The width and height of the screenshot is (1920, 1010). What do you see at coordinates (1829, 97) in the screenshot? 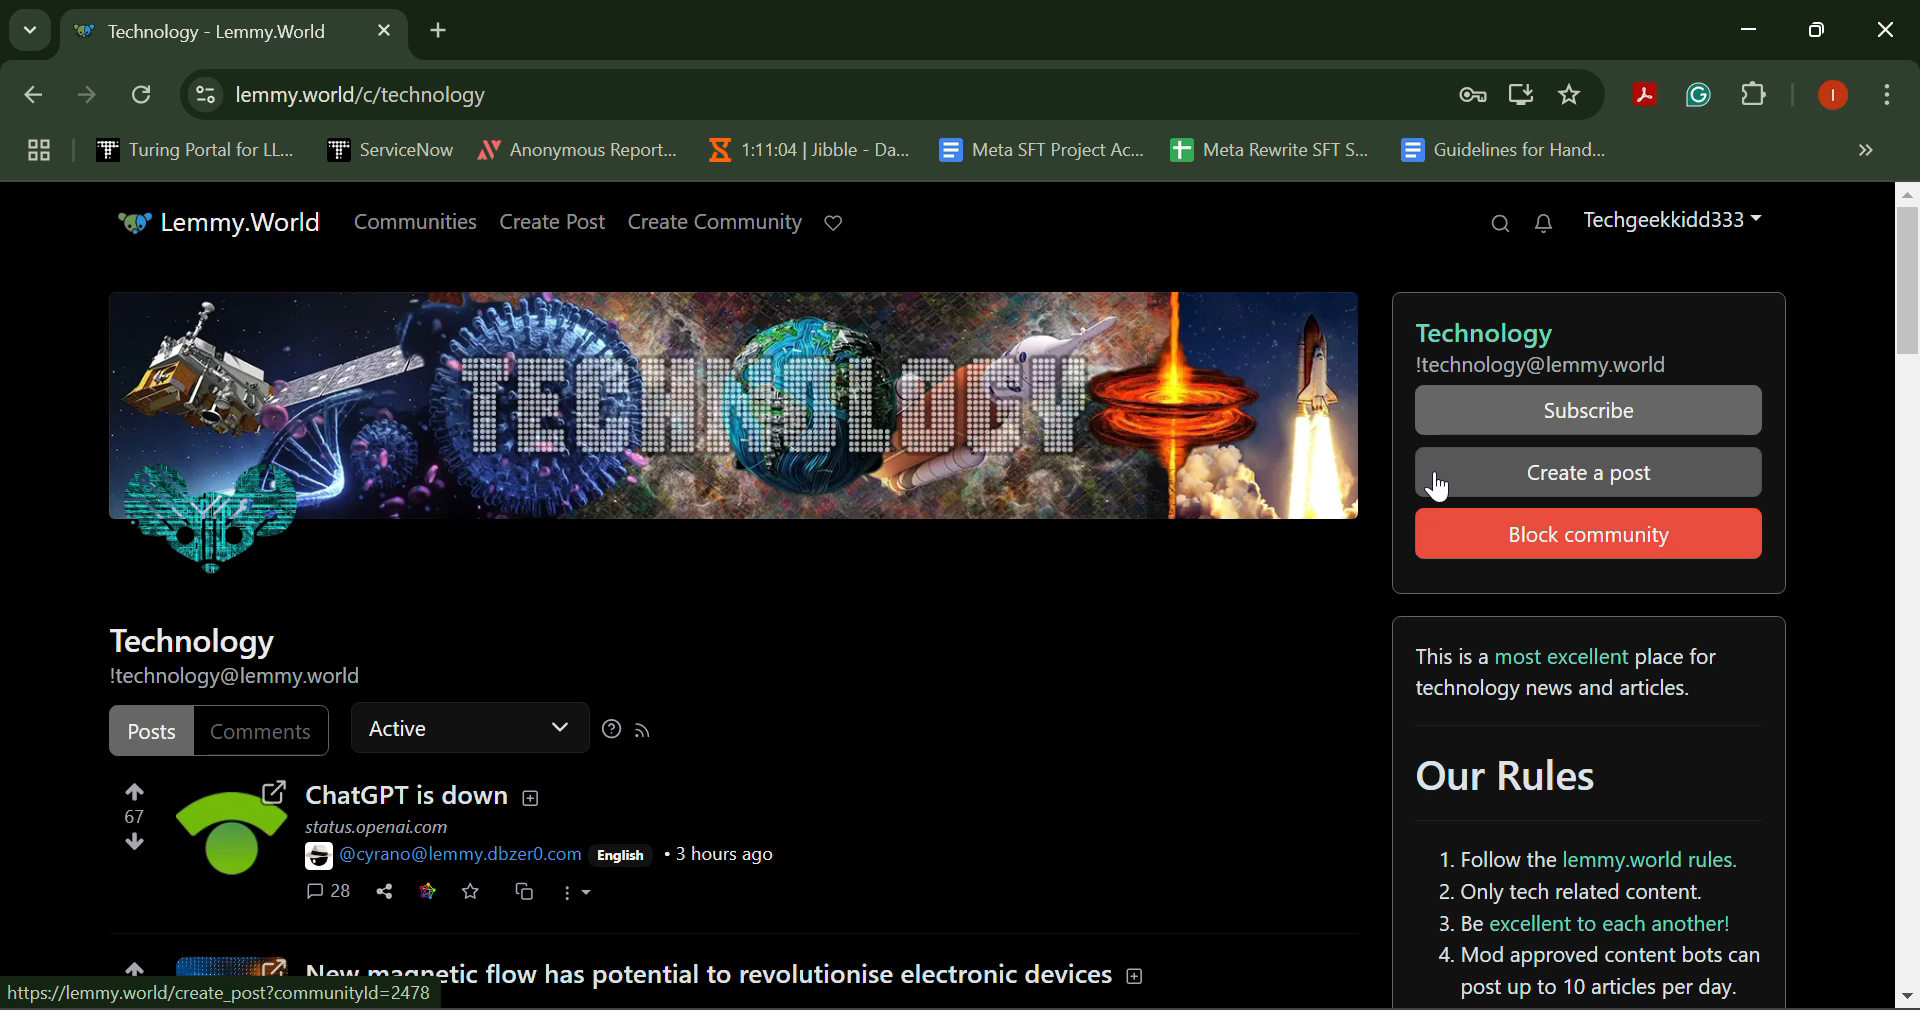
I see `Logged In User` at bounding box center [1829, 97].